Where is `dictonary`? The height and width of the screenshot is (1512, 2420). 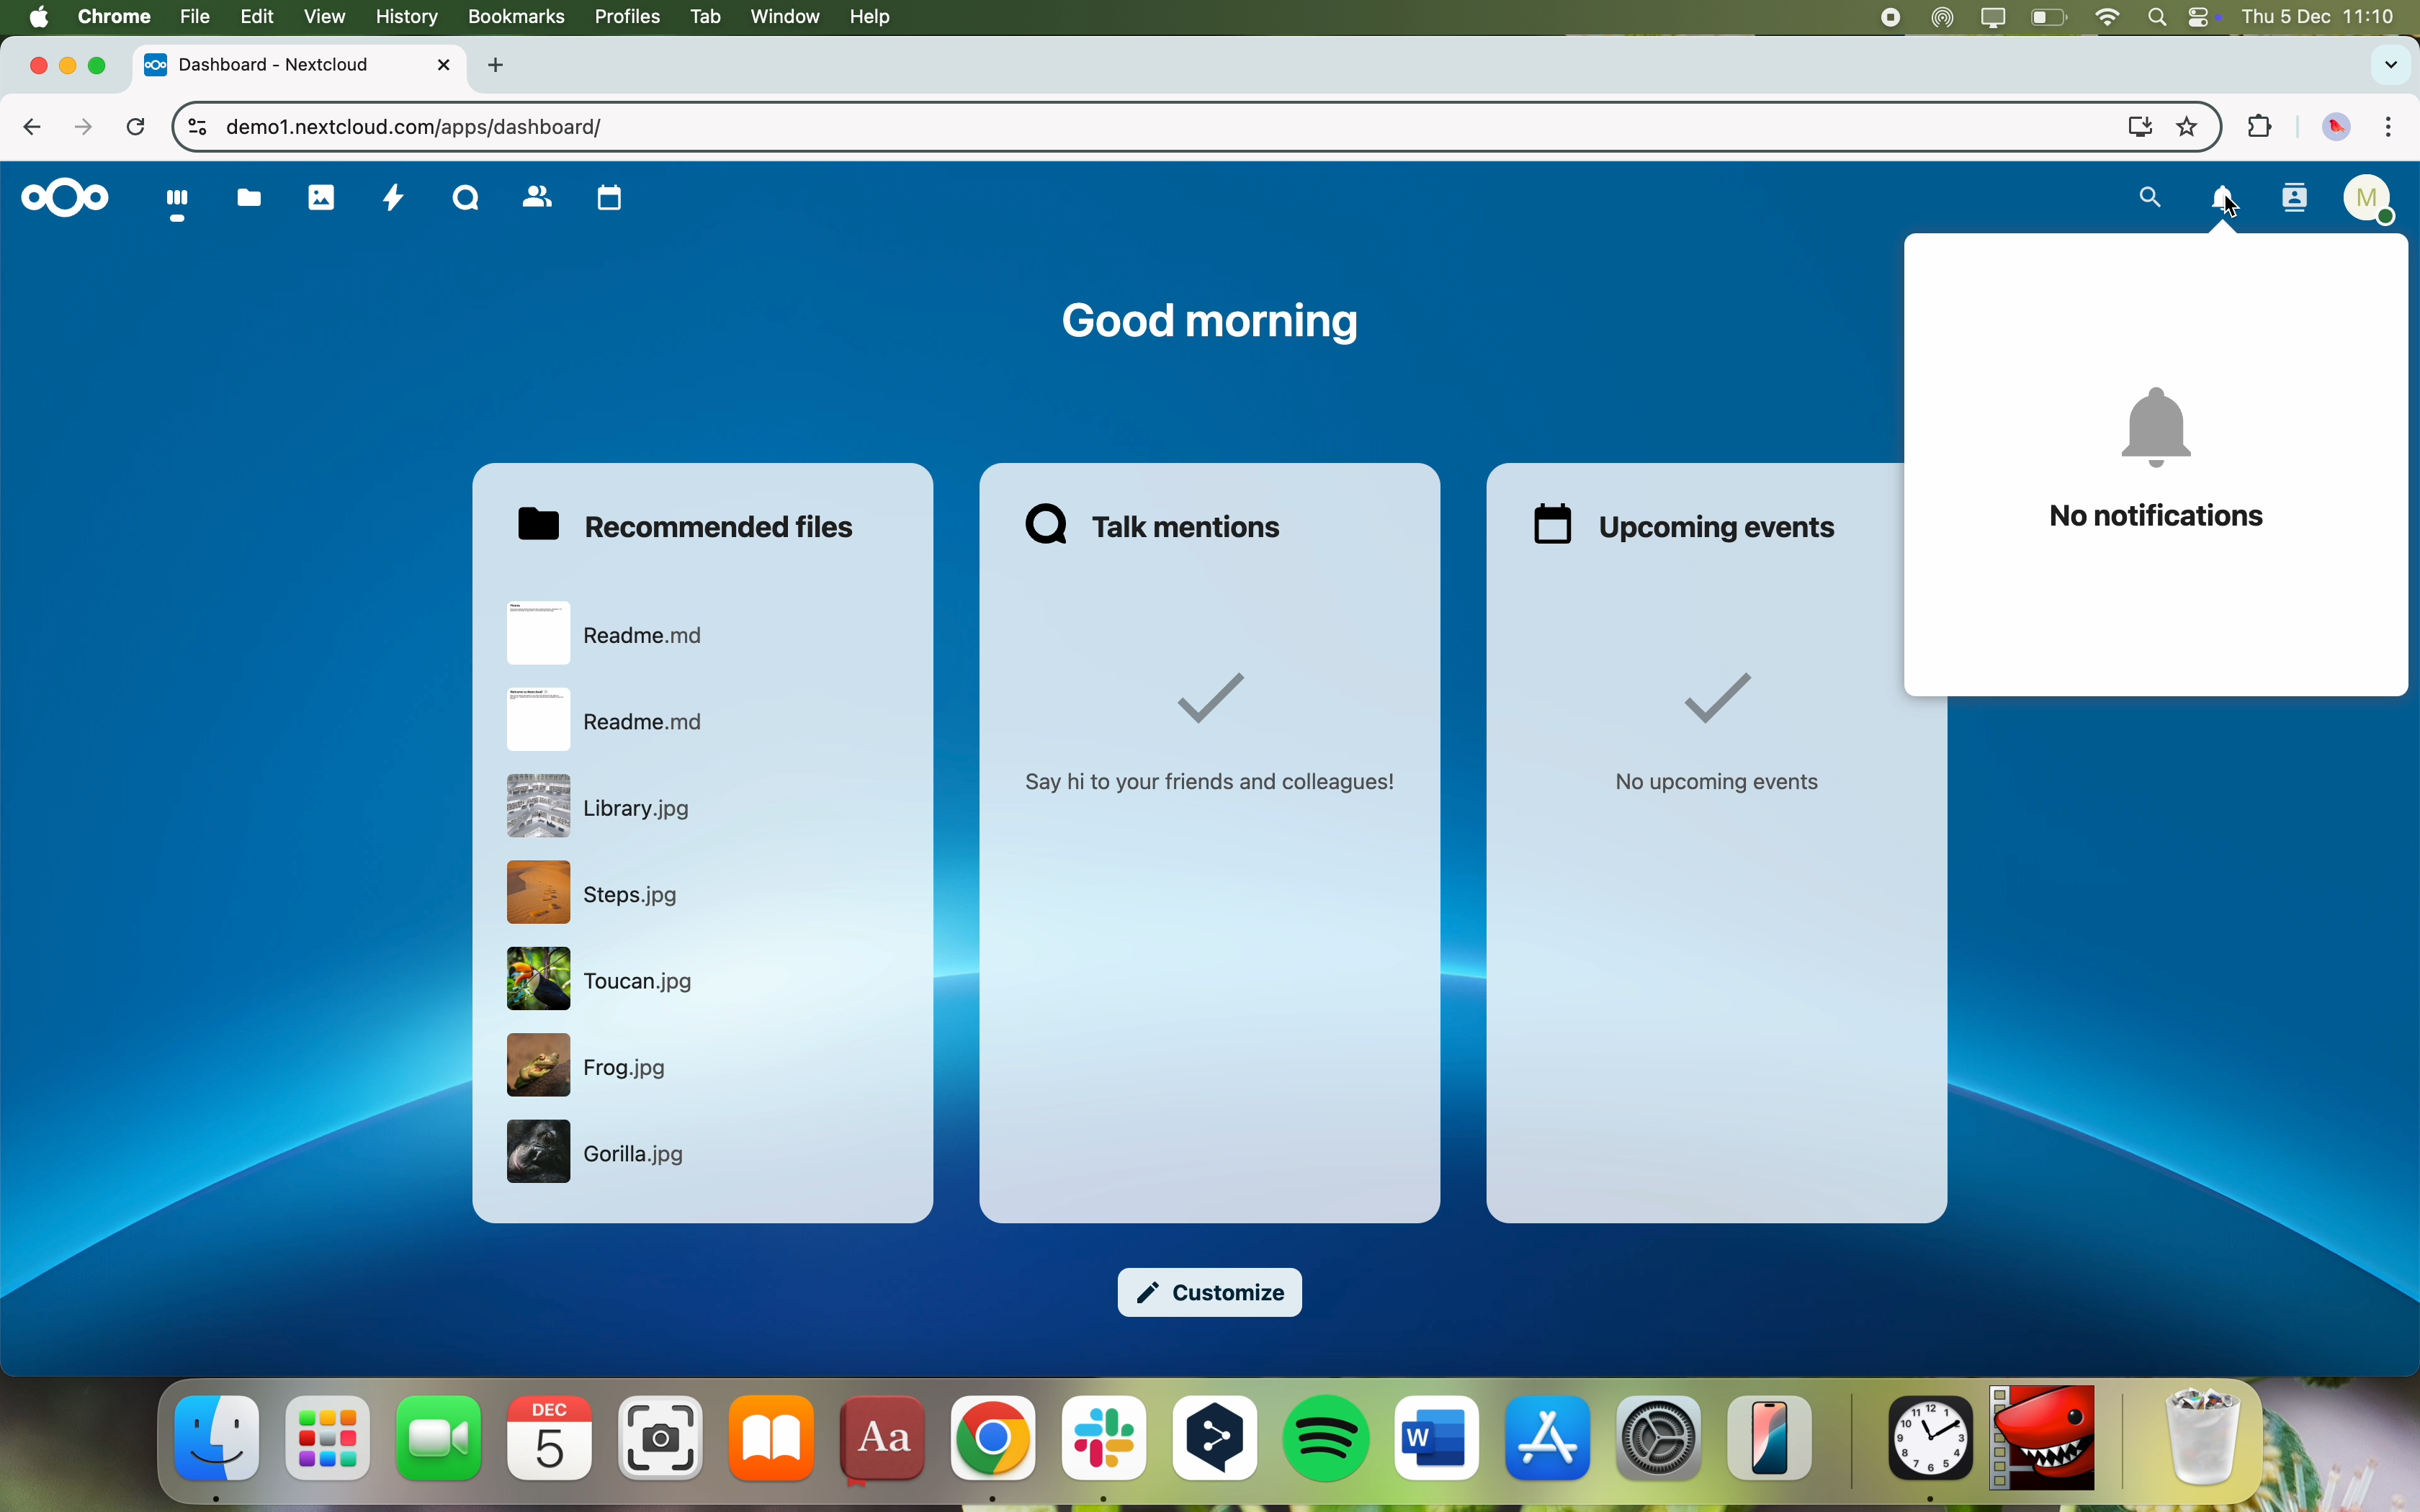
dictonary is located at coordinates (880, 1444).